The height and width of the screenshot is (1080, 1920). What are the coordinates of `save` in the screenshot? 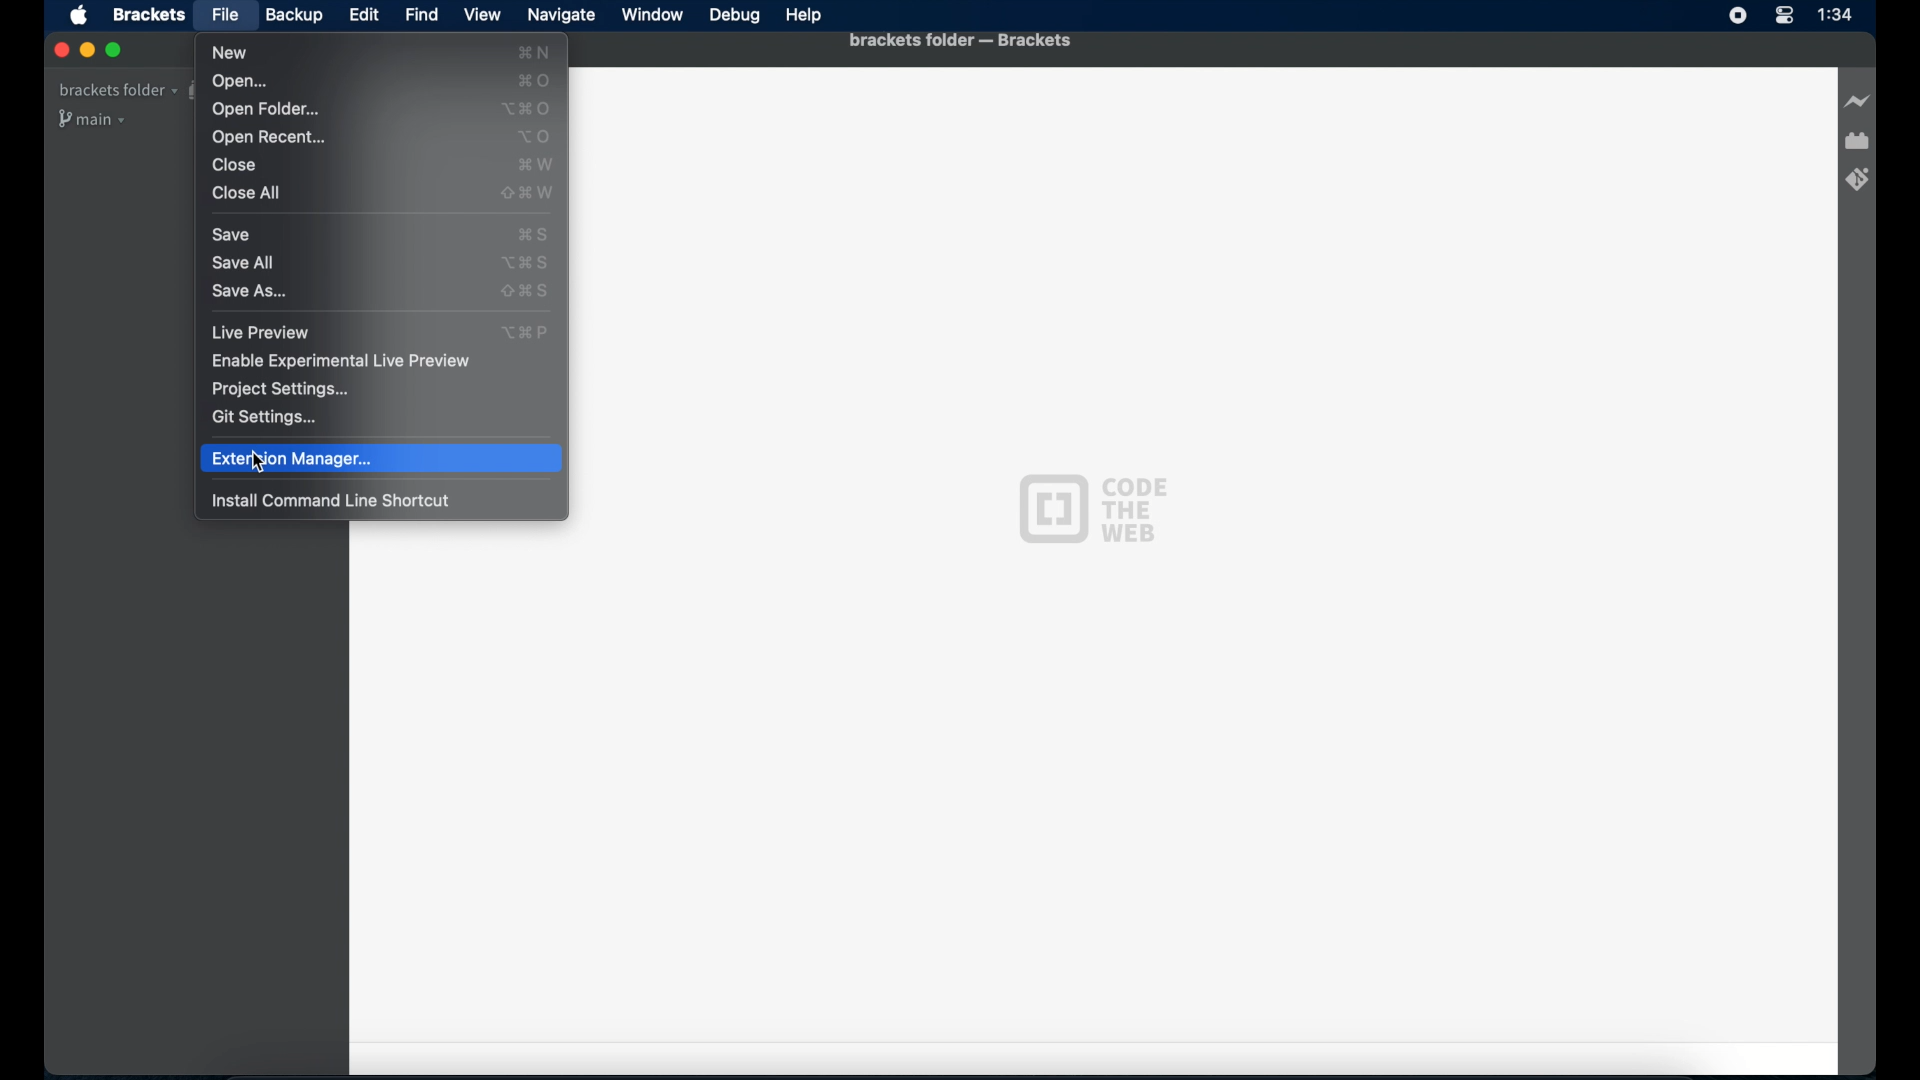 It's located at (233, 235).